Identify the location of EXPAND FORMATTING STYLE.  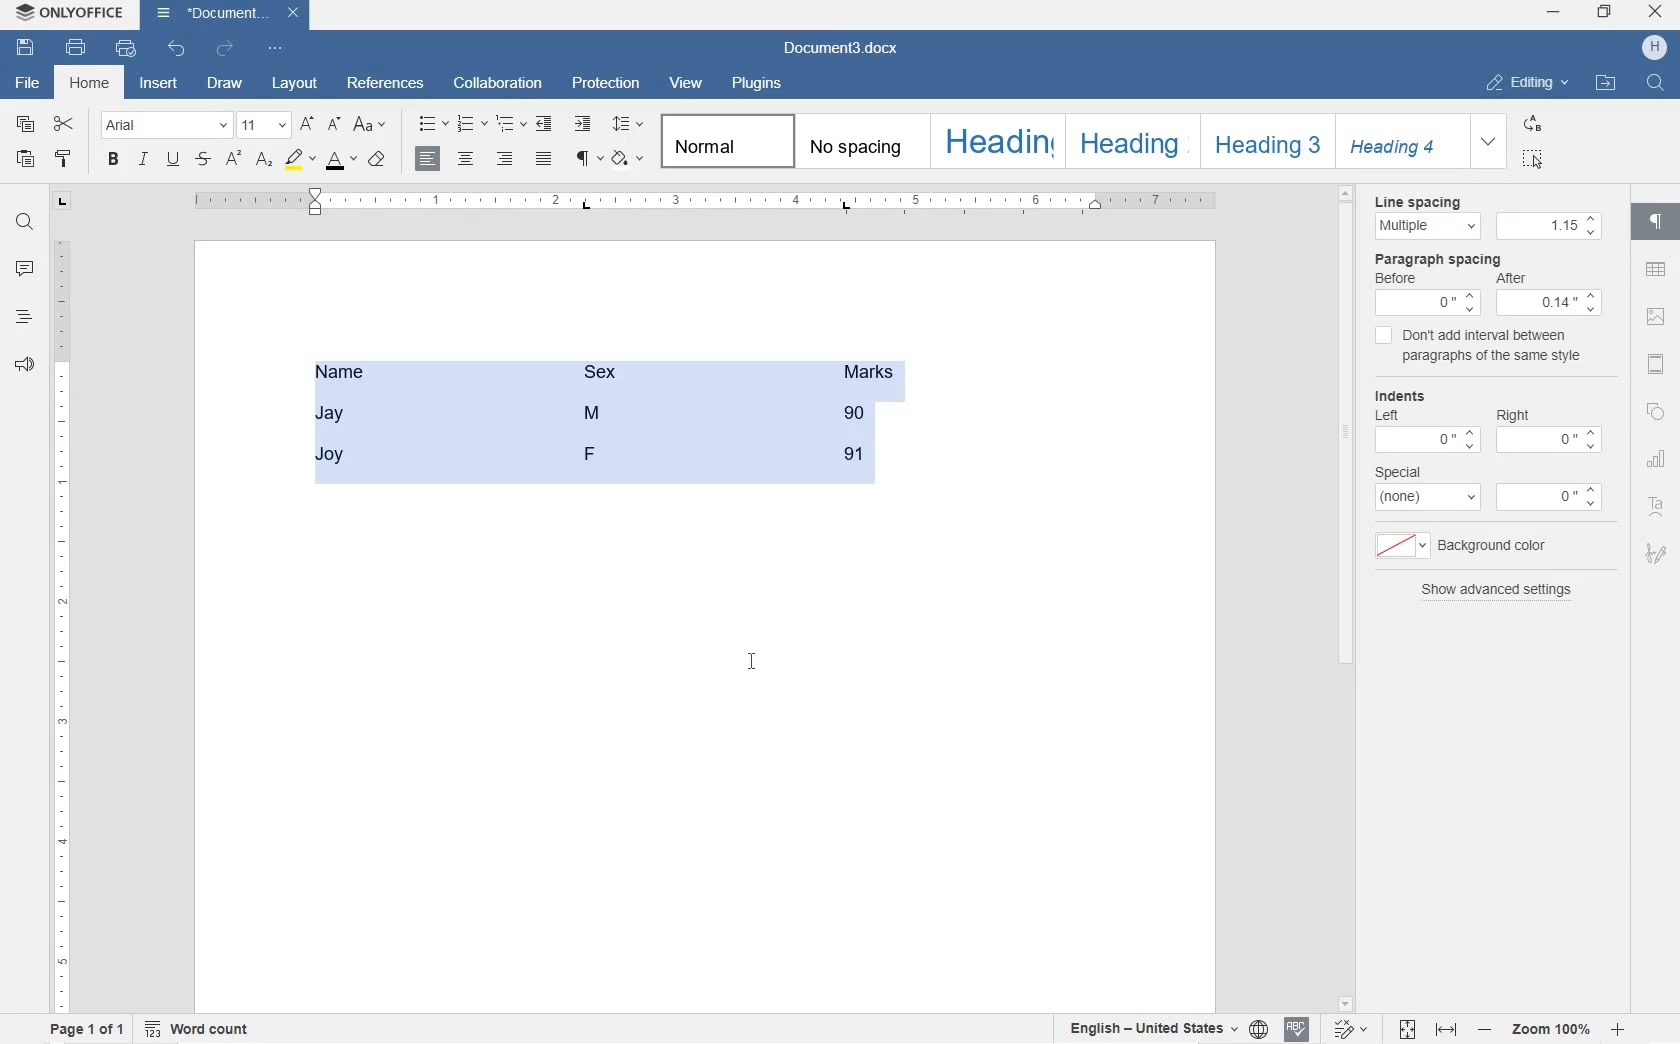
(1489, 142).